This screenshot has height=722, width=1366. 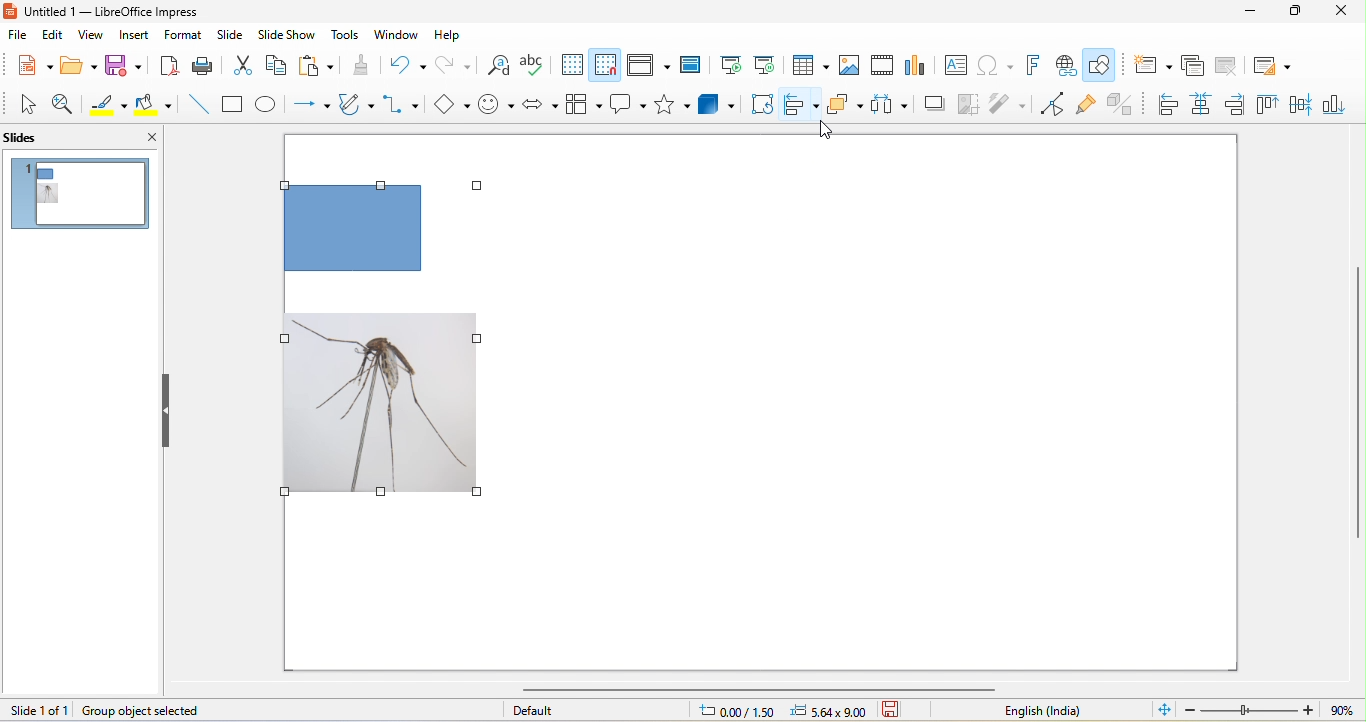 I want to click on duplicate slide, so click(x=1185, y=66).